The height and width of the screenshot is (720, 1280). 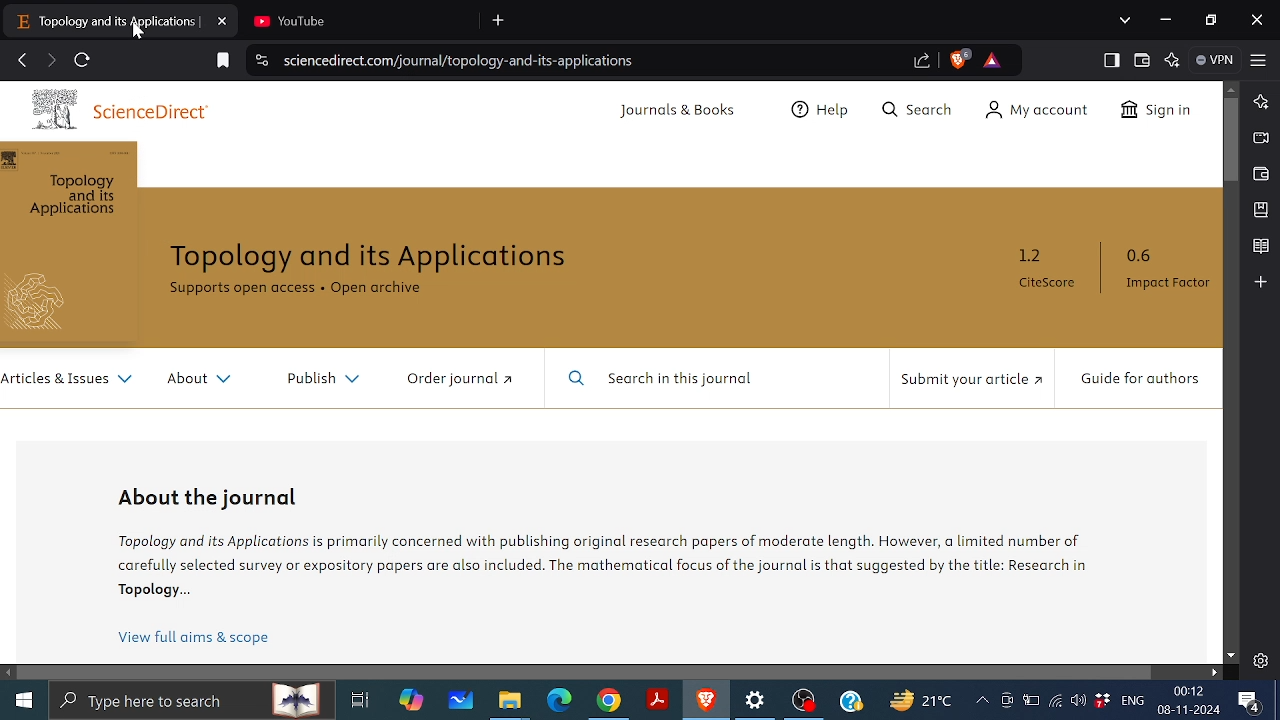 What do you see at coordinates (805, 703) in the screenshot?
I see `OBS recorder` at bounding box center [805, 703].